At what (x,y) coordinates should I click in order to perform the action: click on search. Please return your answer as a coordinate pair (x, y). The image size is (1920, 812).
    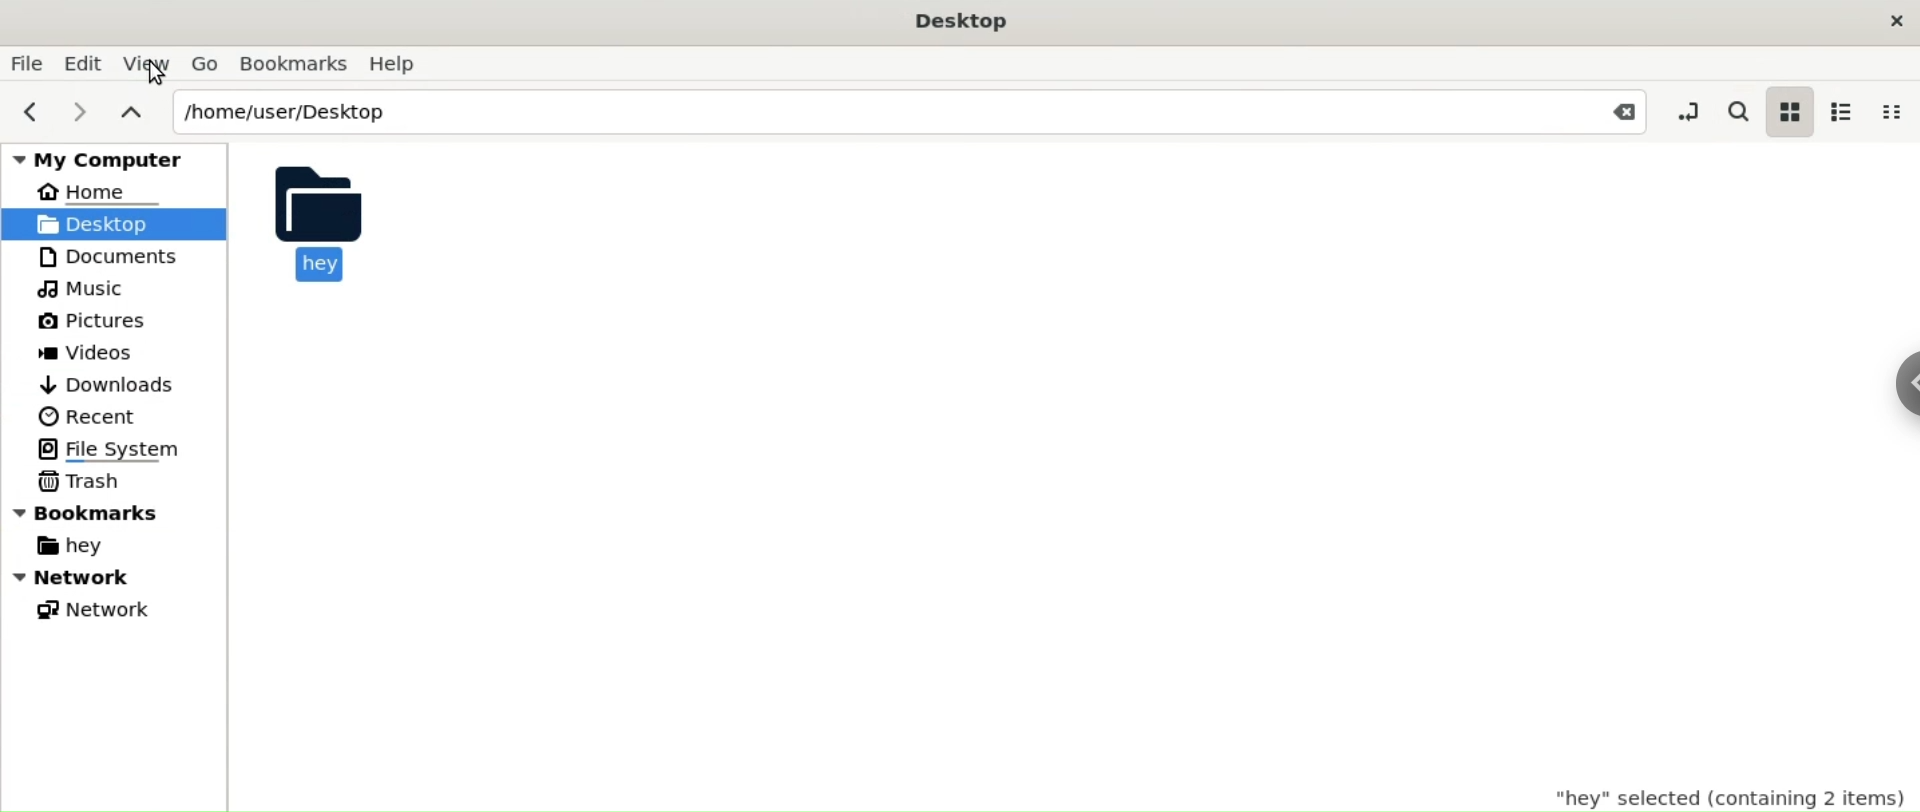
    Looking at the image, I should click on (1737, 110).